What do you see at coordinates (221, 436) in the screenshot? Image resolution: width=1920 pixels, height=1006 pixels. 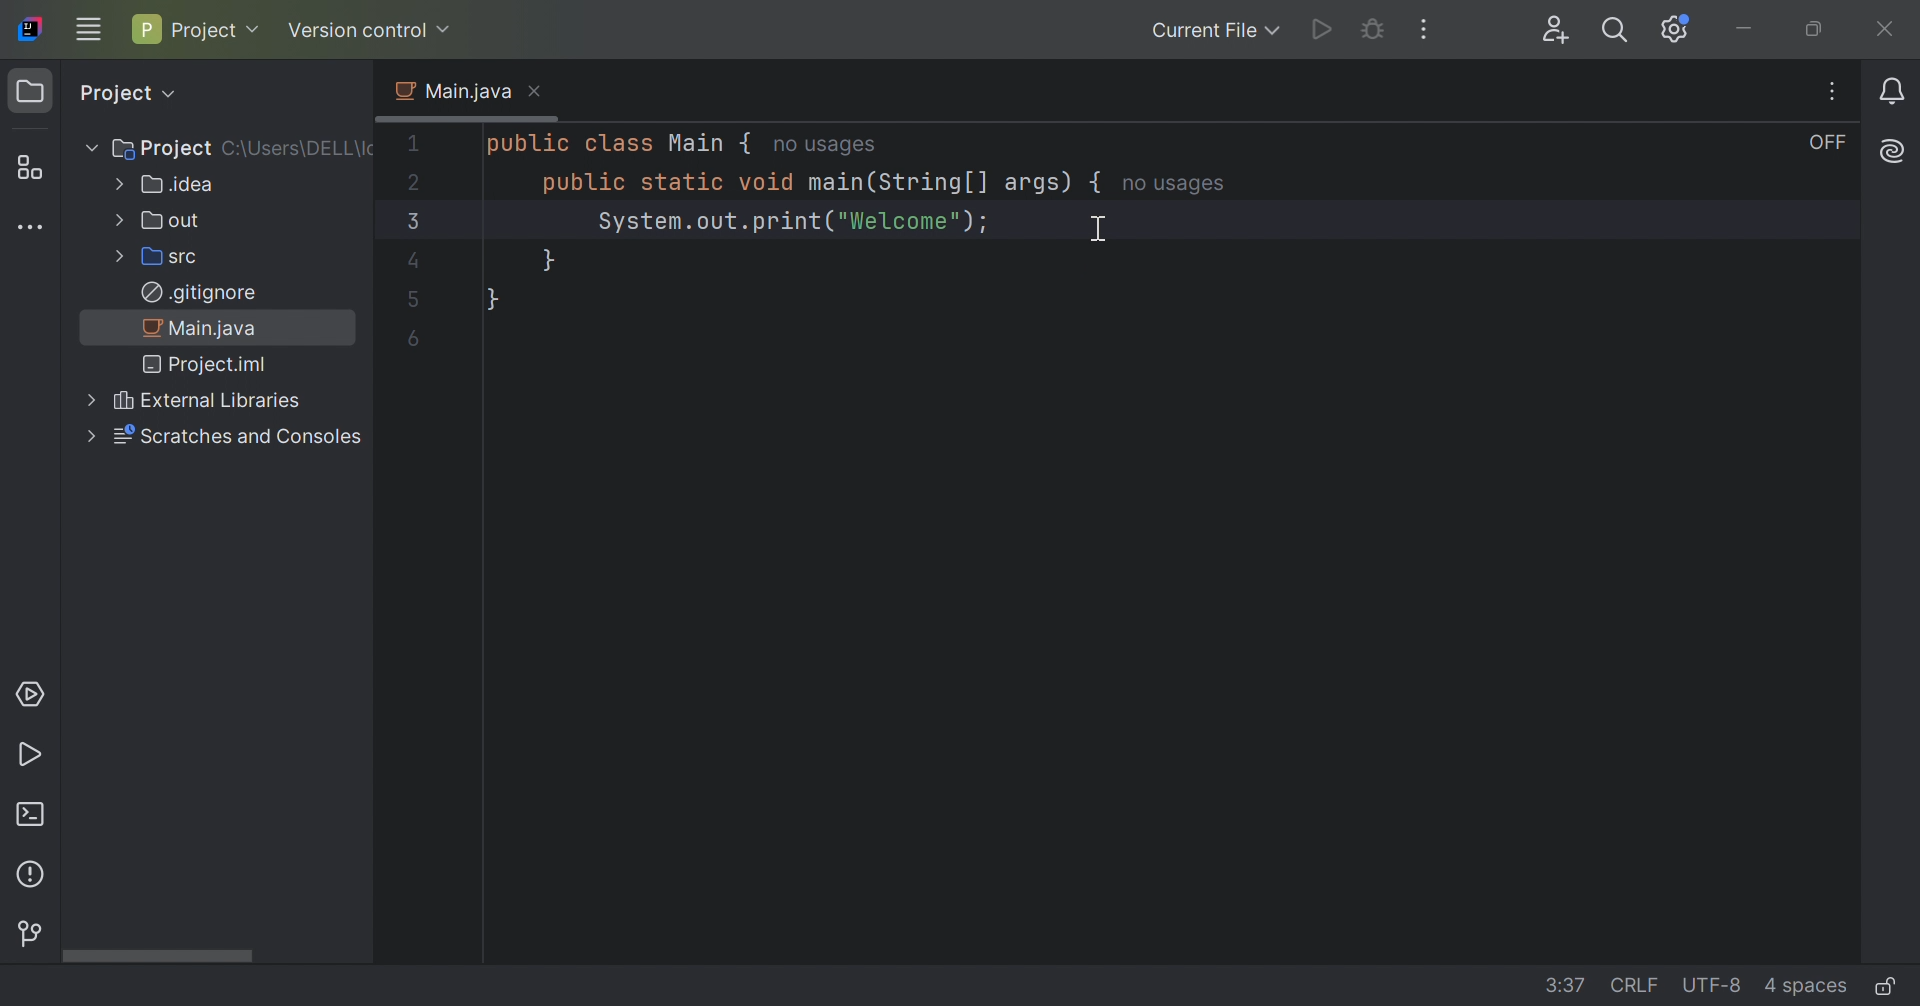 I see `Scratches and Consoles` at bounding box center [221, 436].